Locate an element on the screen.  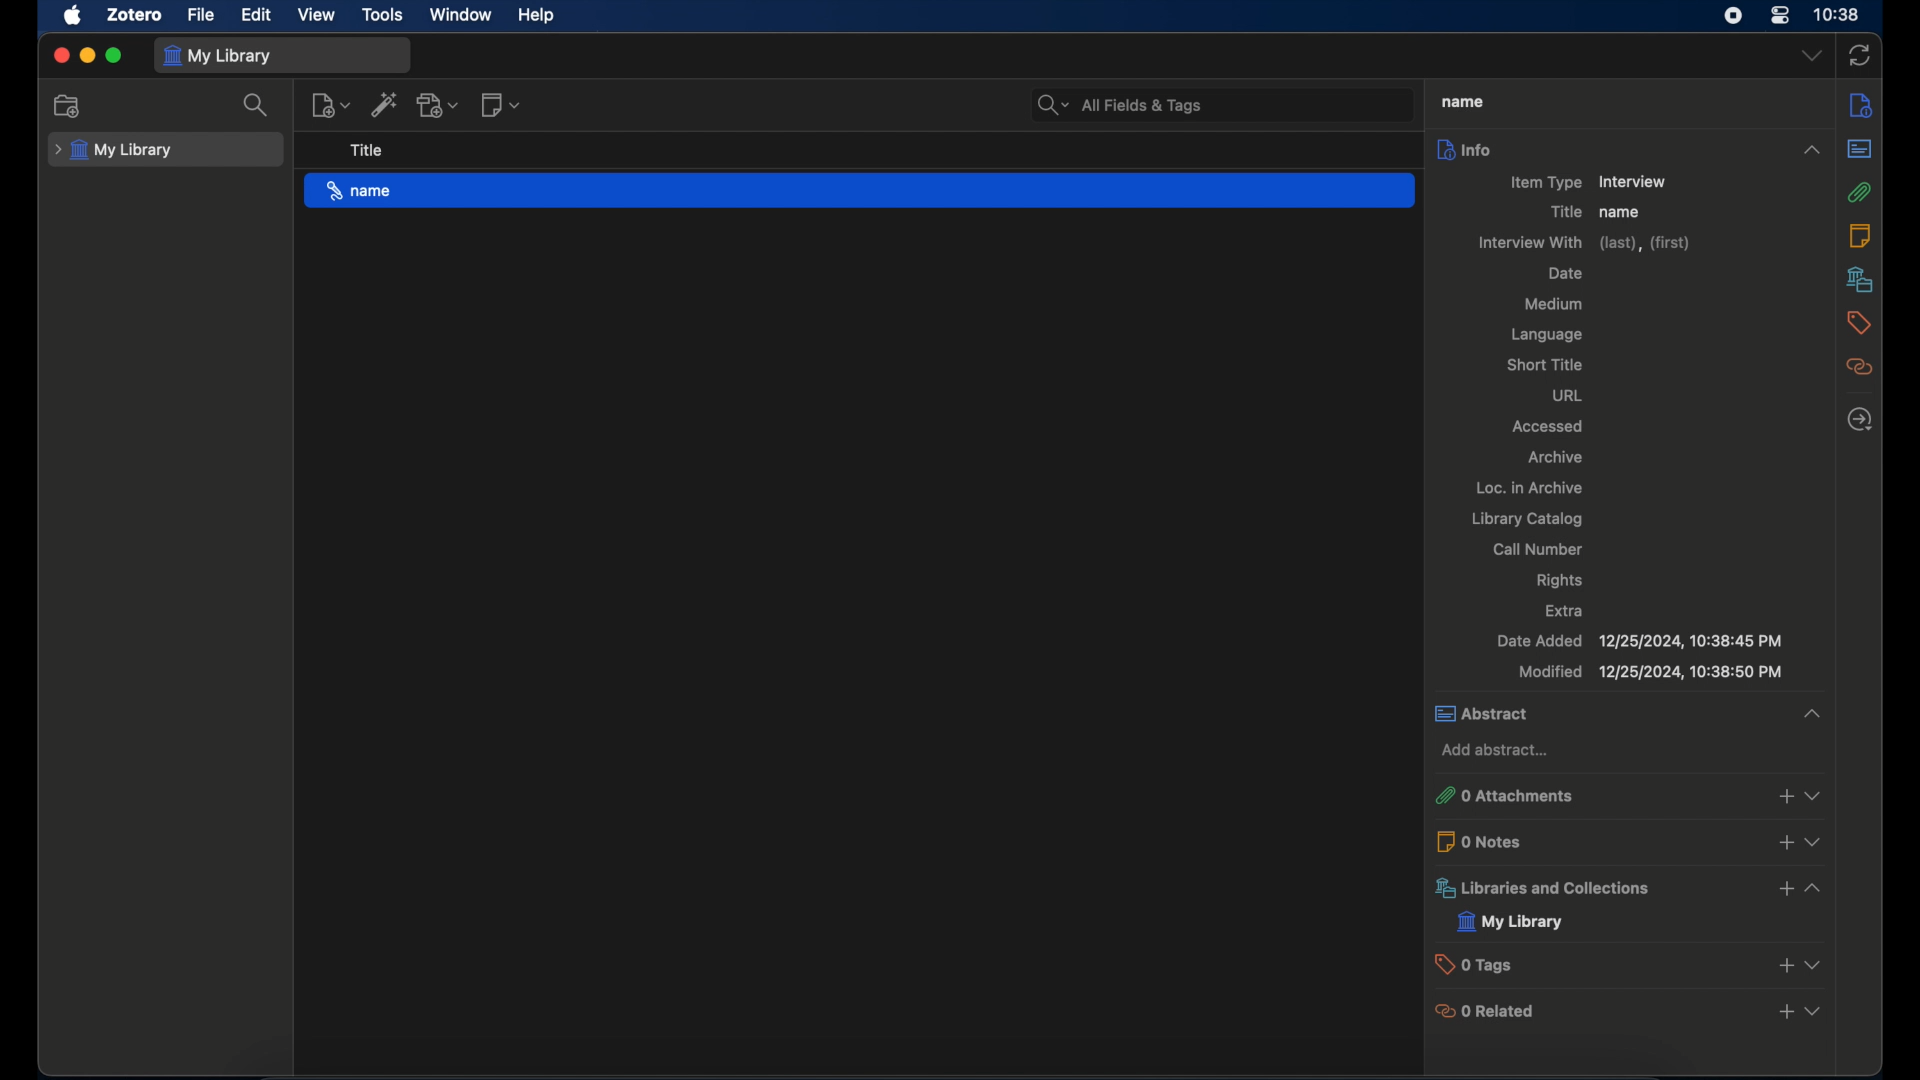
loc. in  archive is located at coordinates (1530, 486).